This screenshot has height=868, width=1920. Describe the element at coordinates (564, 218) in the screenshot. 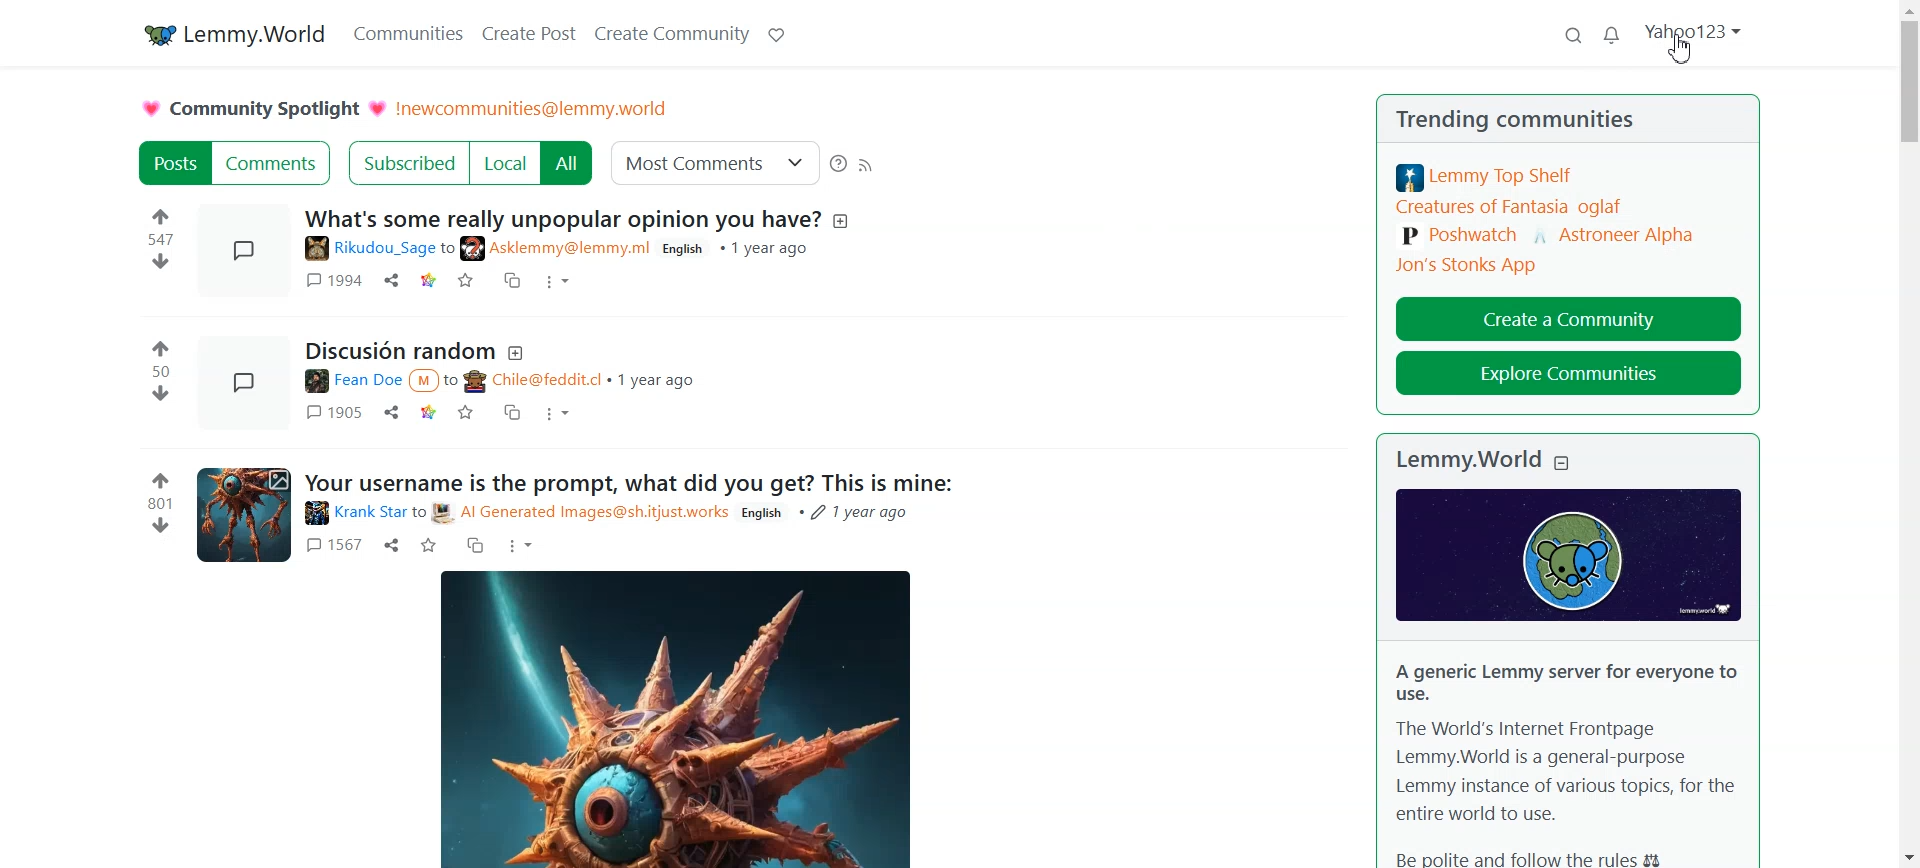

I see `What's some really unpopular opinion you have?` at that location.